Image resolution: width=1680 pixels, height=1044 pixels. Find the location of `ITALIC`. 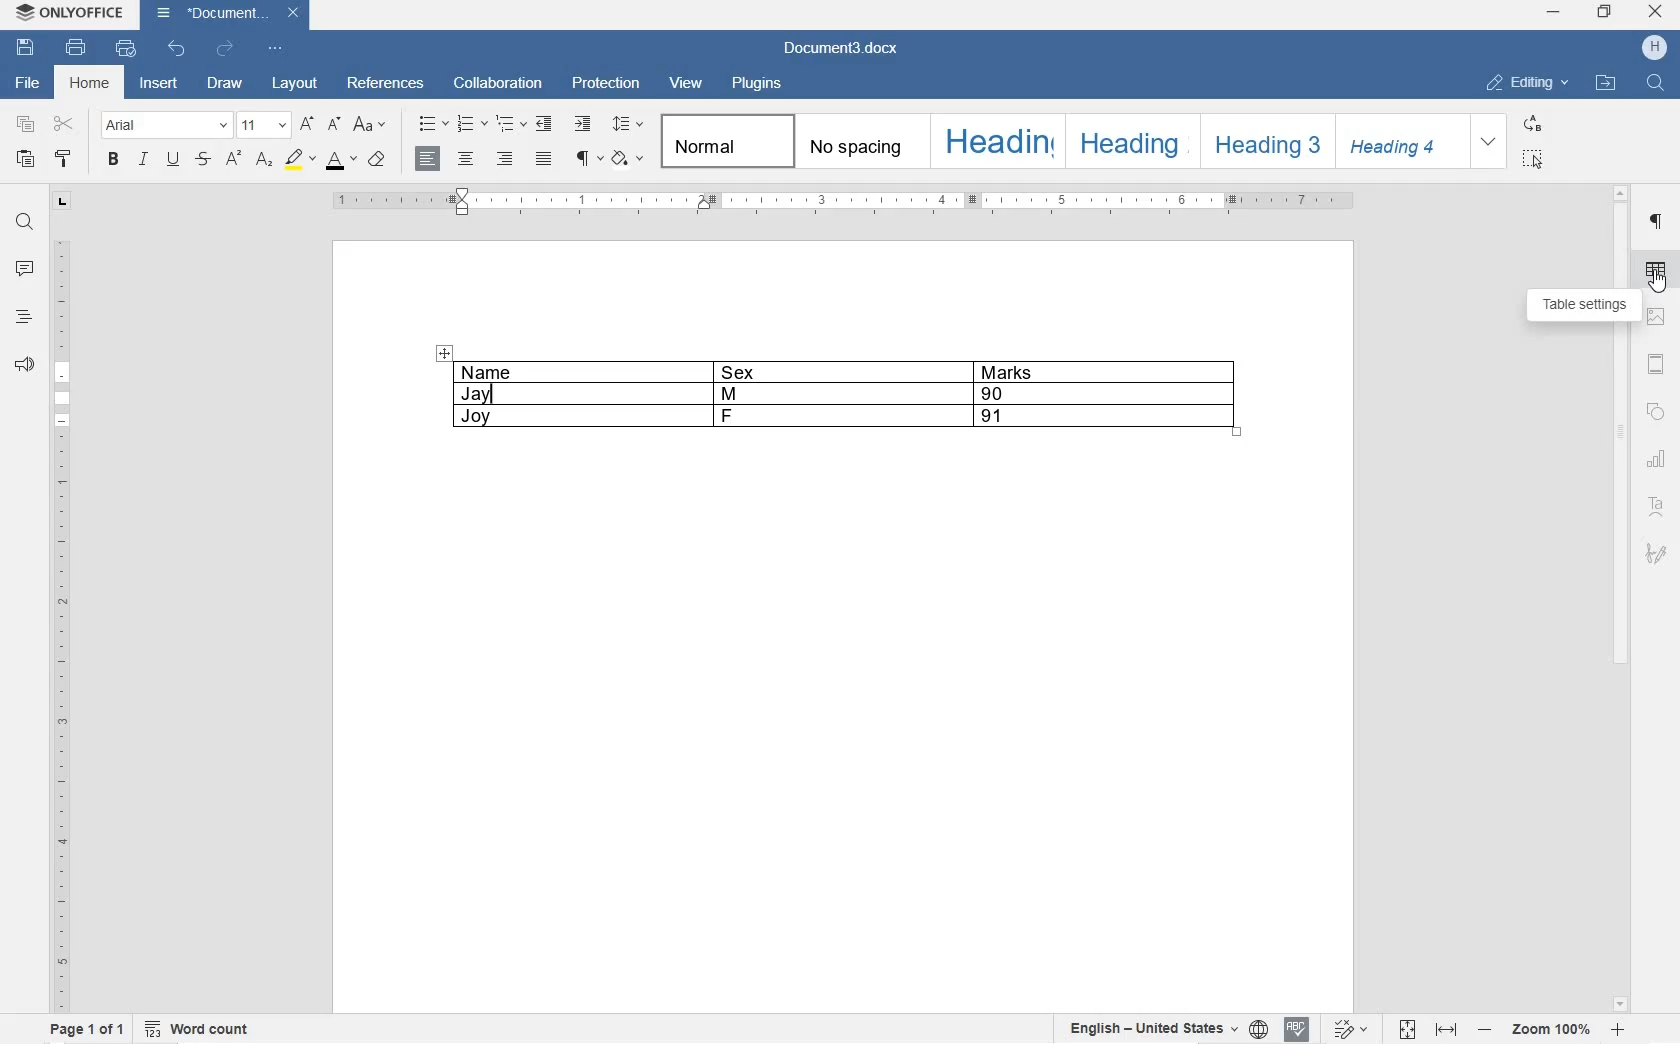

ITALIC is located at coordinates (143, 161).